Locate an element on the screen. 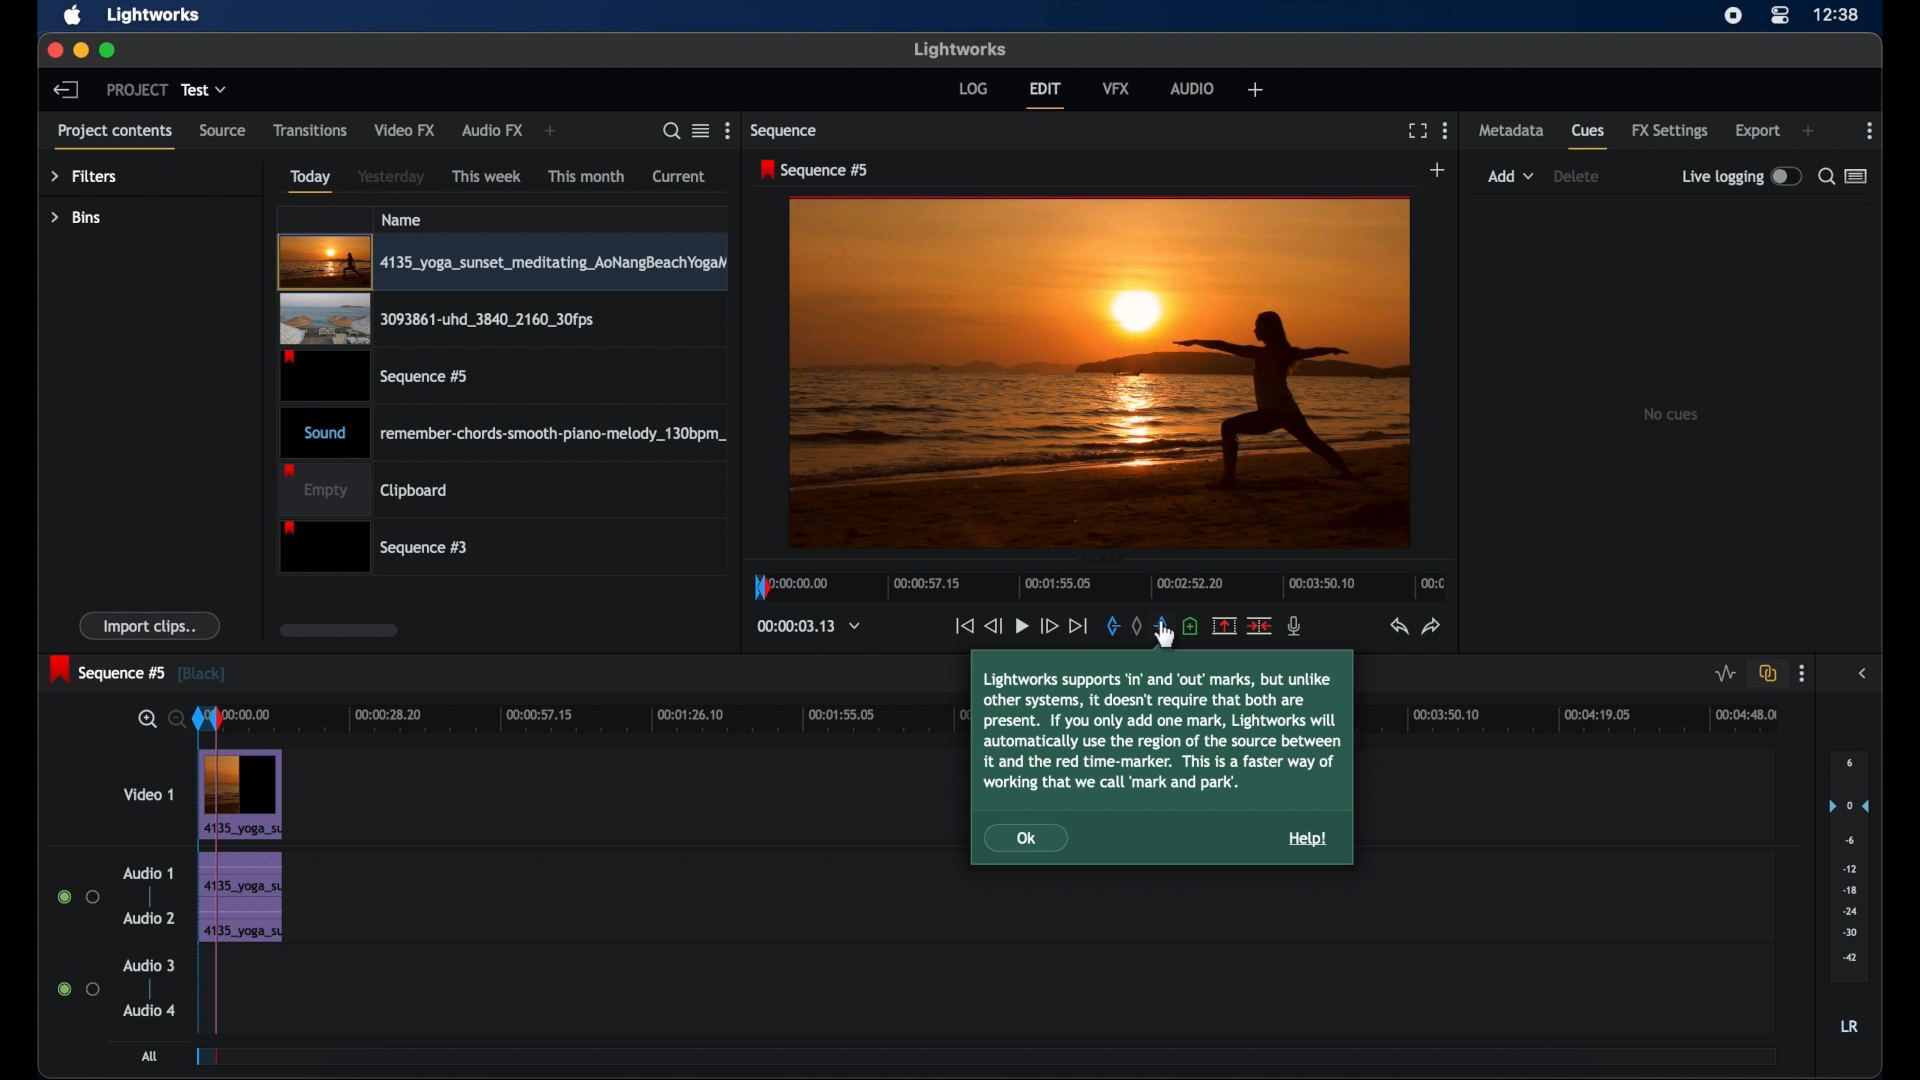 This screenshot has width=1920, height=1080. this month is located at coordinates (586, 175).